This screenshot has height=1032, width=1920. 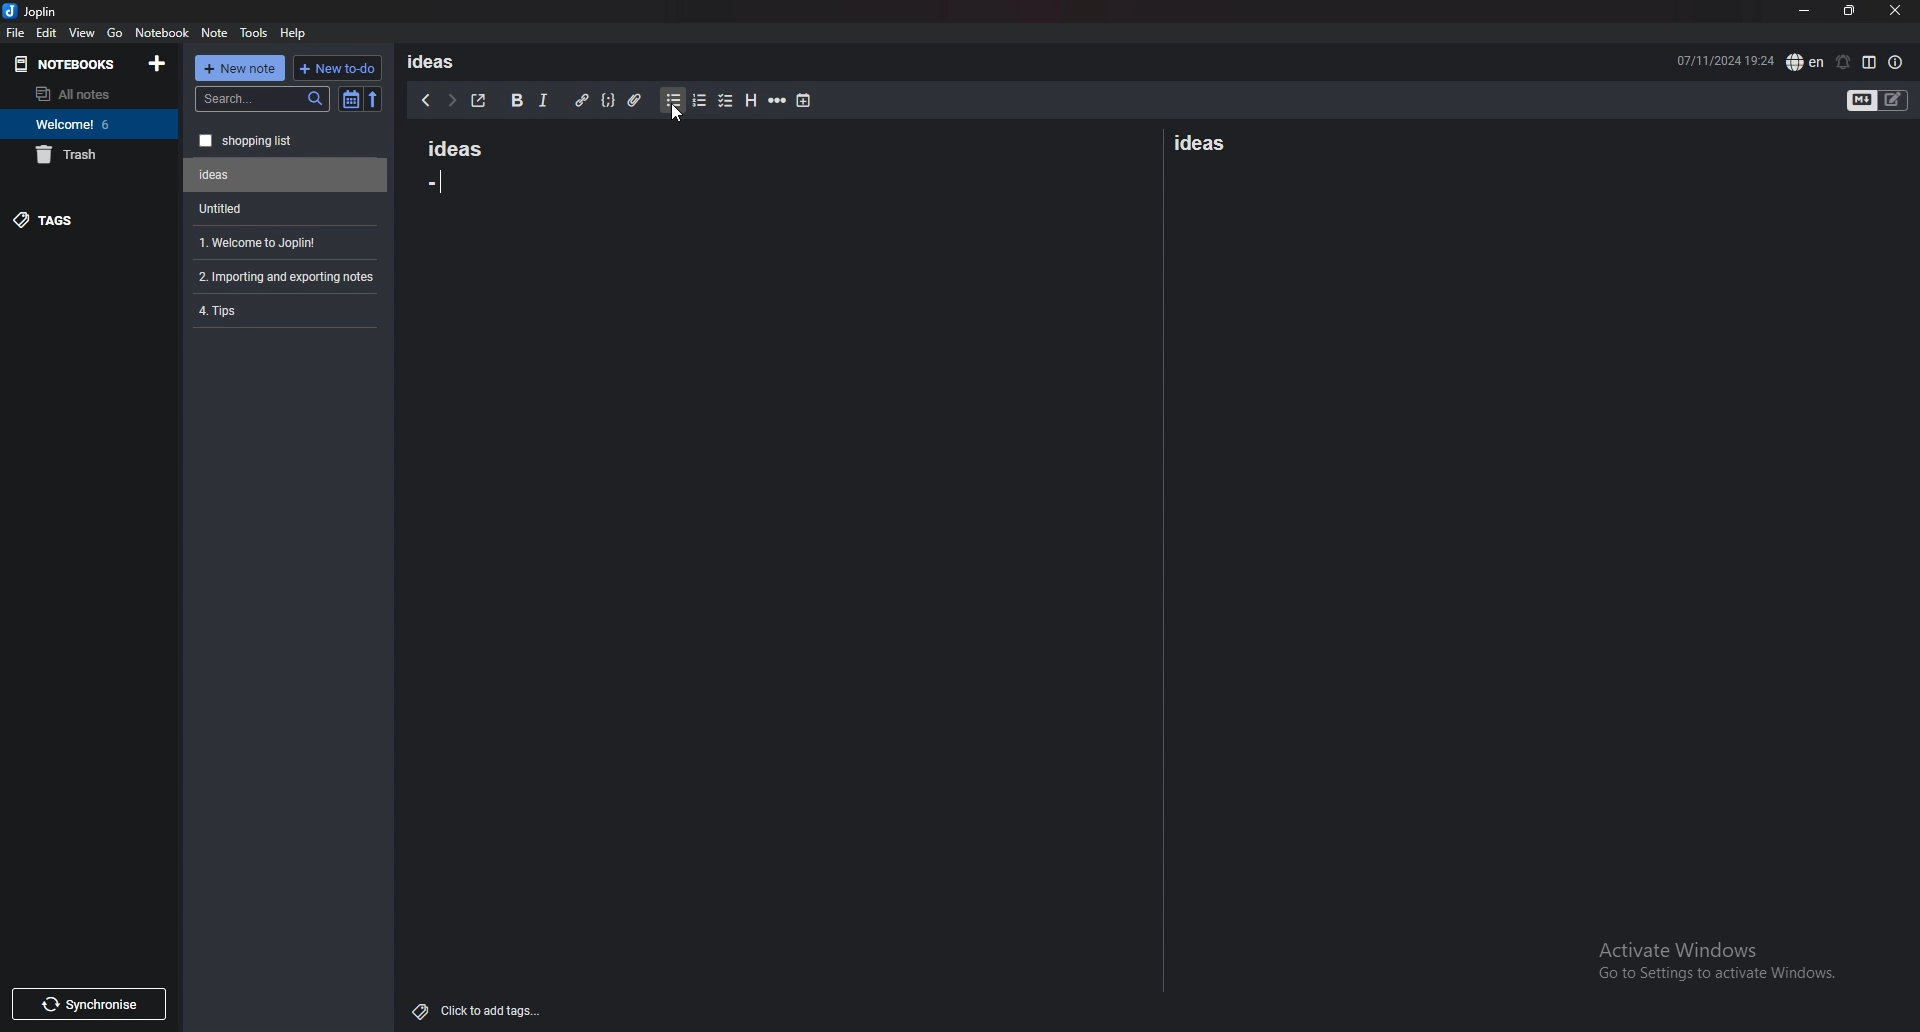 What do you see at coordinates (1894, 11) in the screenshot?
I see `close` at bounding box center [1894, 11].